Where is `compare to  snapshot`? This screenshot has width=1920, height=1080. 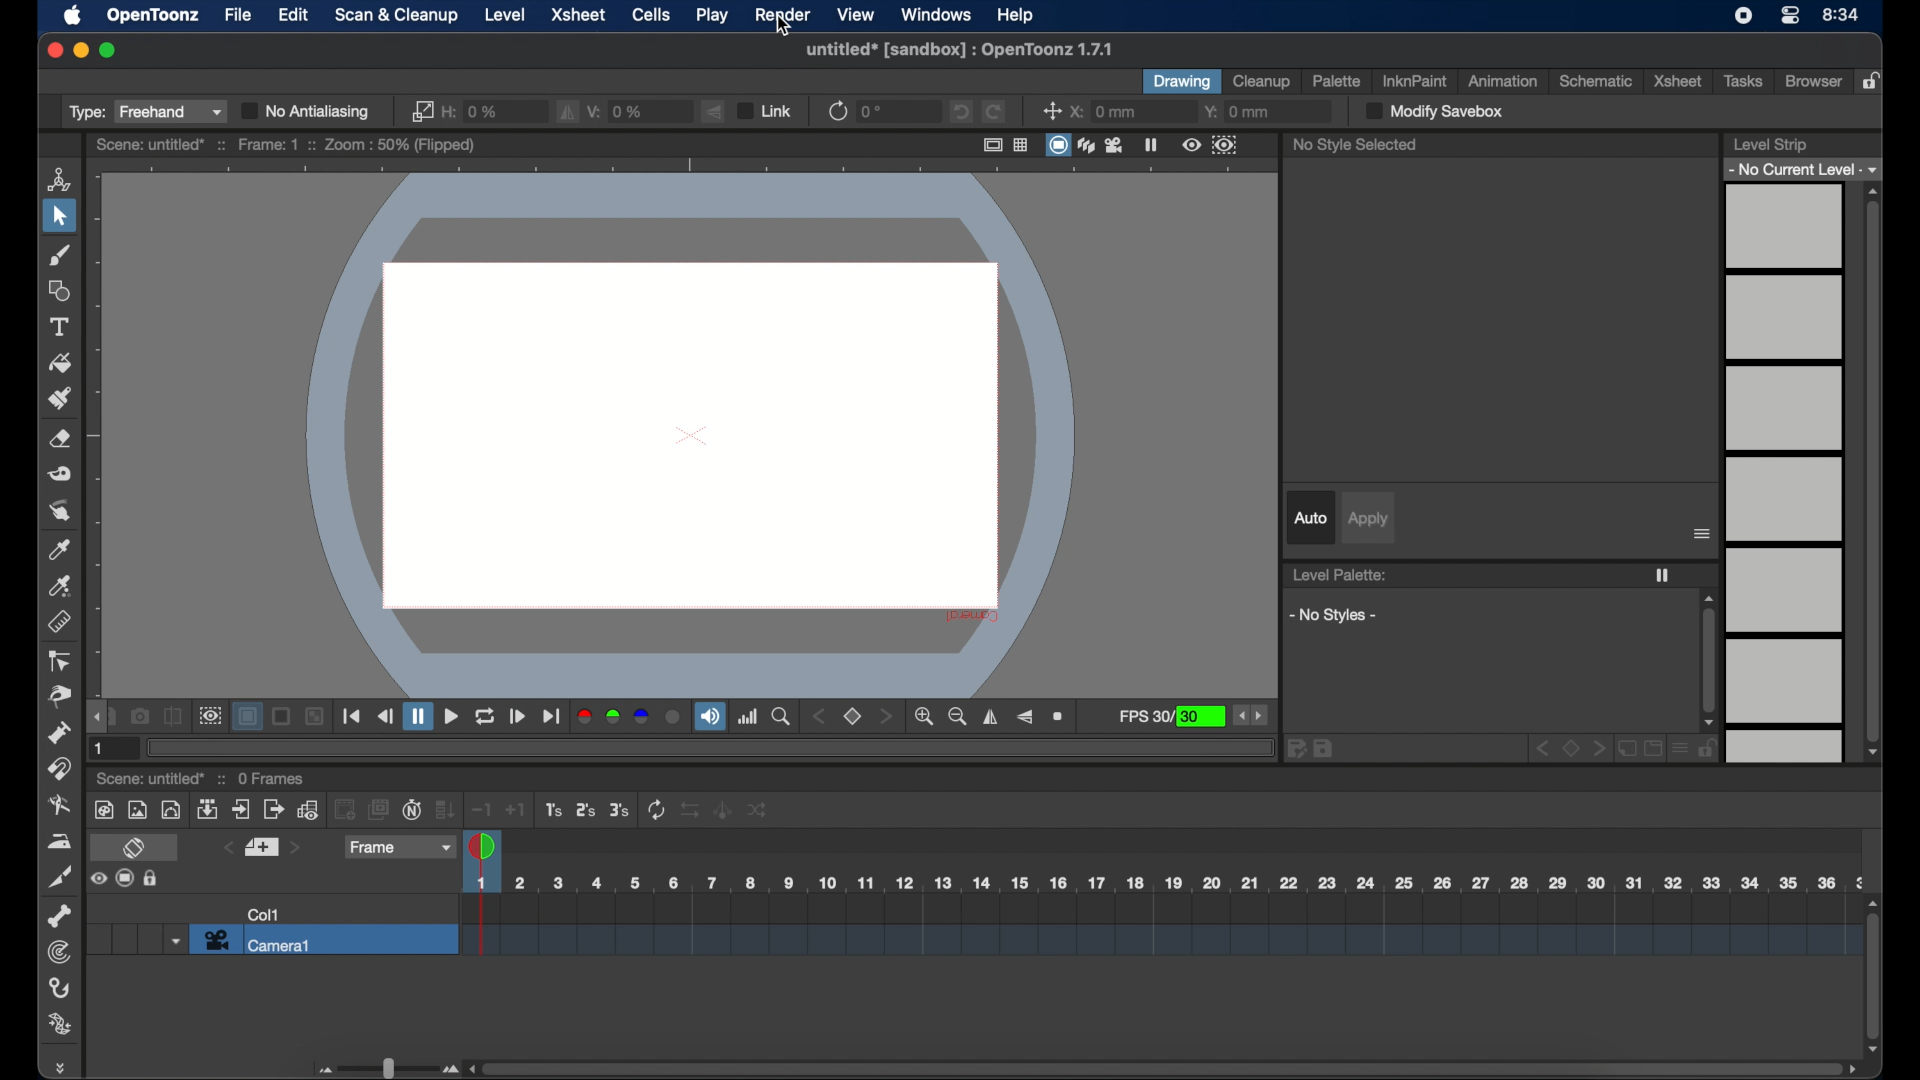
compare to  snapshot is located at coordinates (173, 717).